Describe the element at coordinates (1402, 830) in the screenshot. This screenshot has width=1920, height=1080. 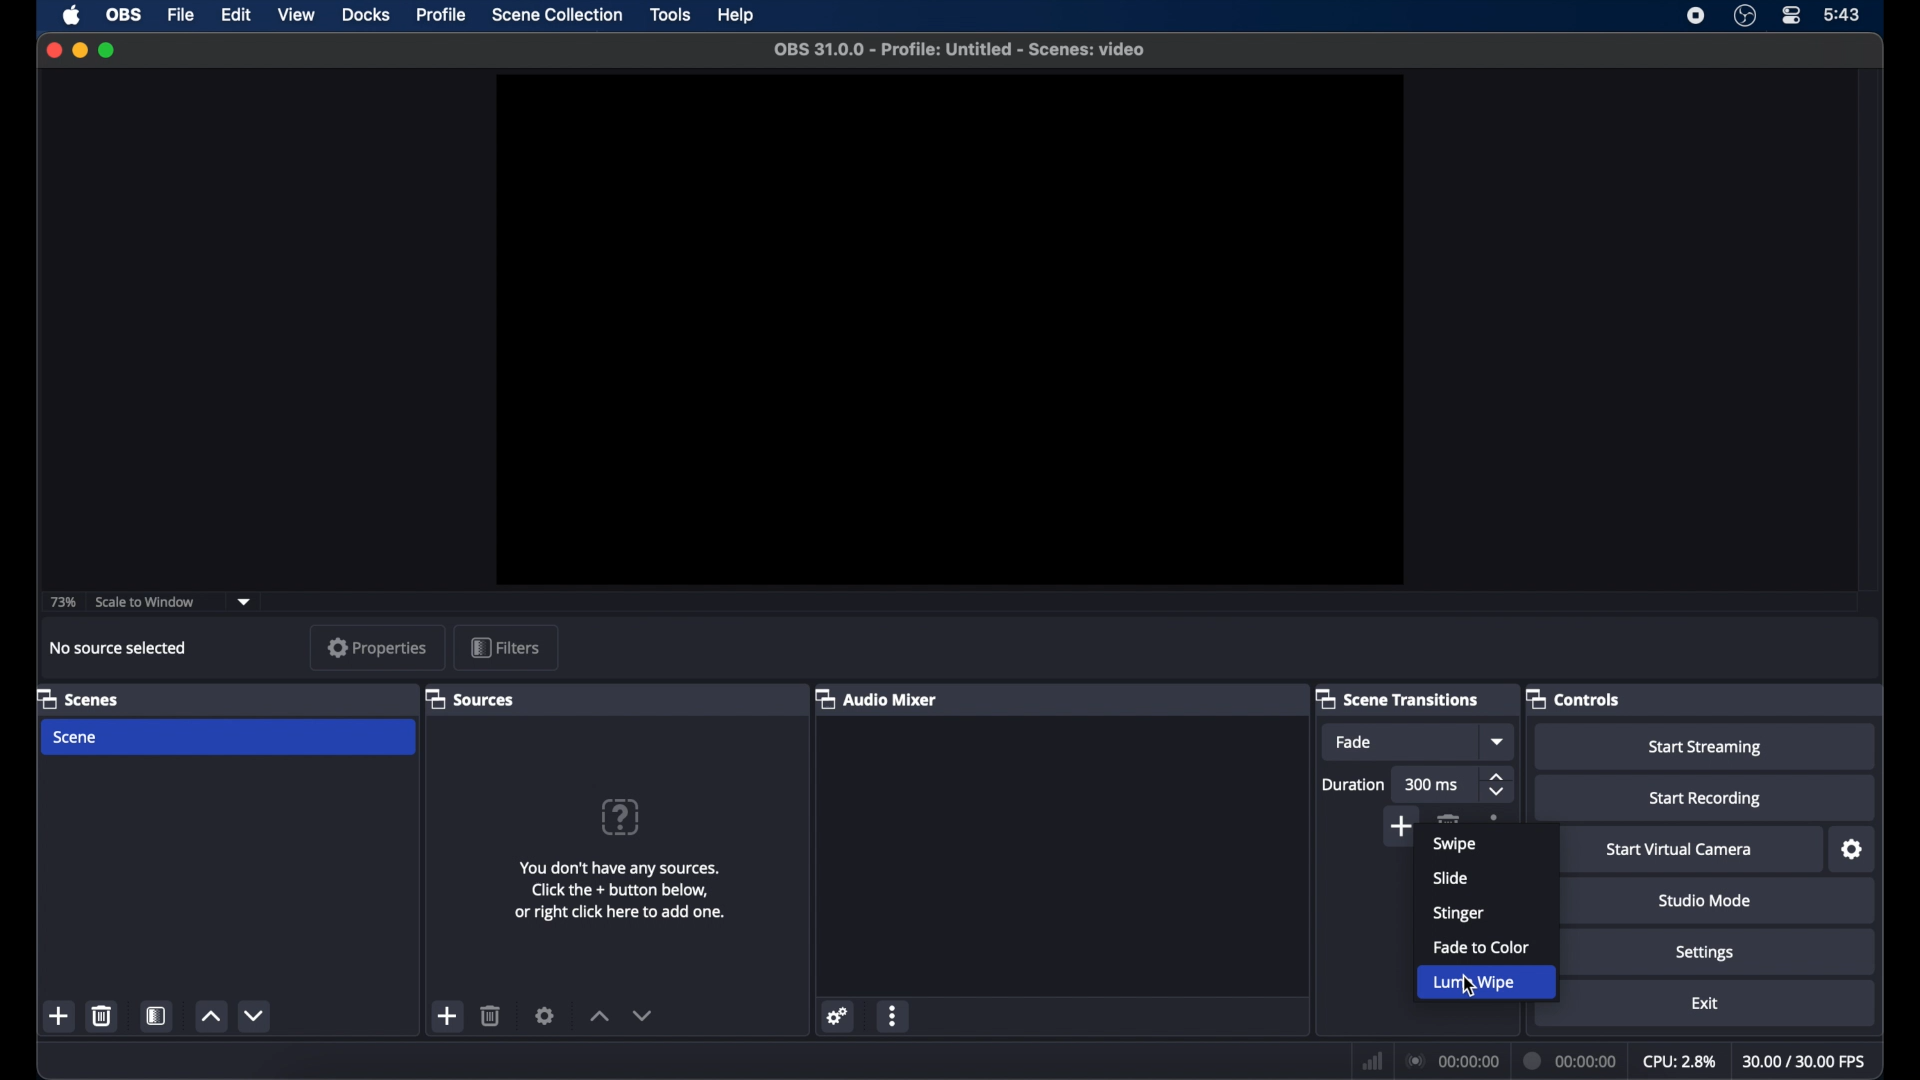
I see `add` at that location.